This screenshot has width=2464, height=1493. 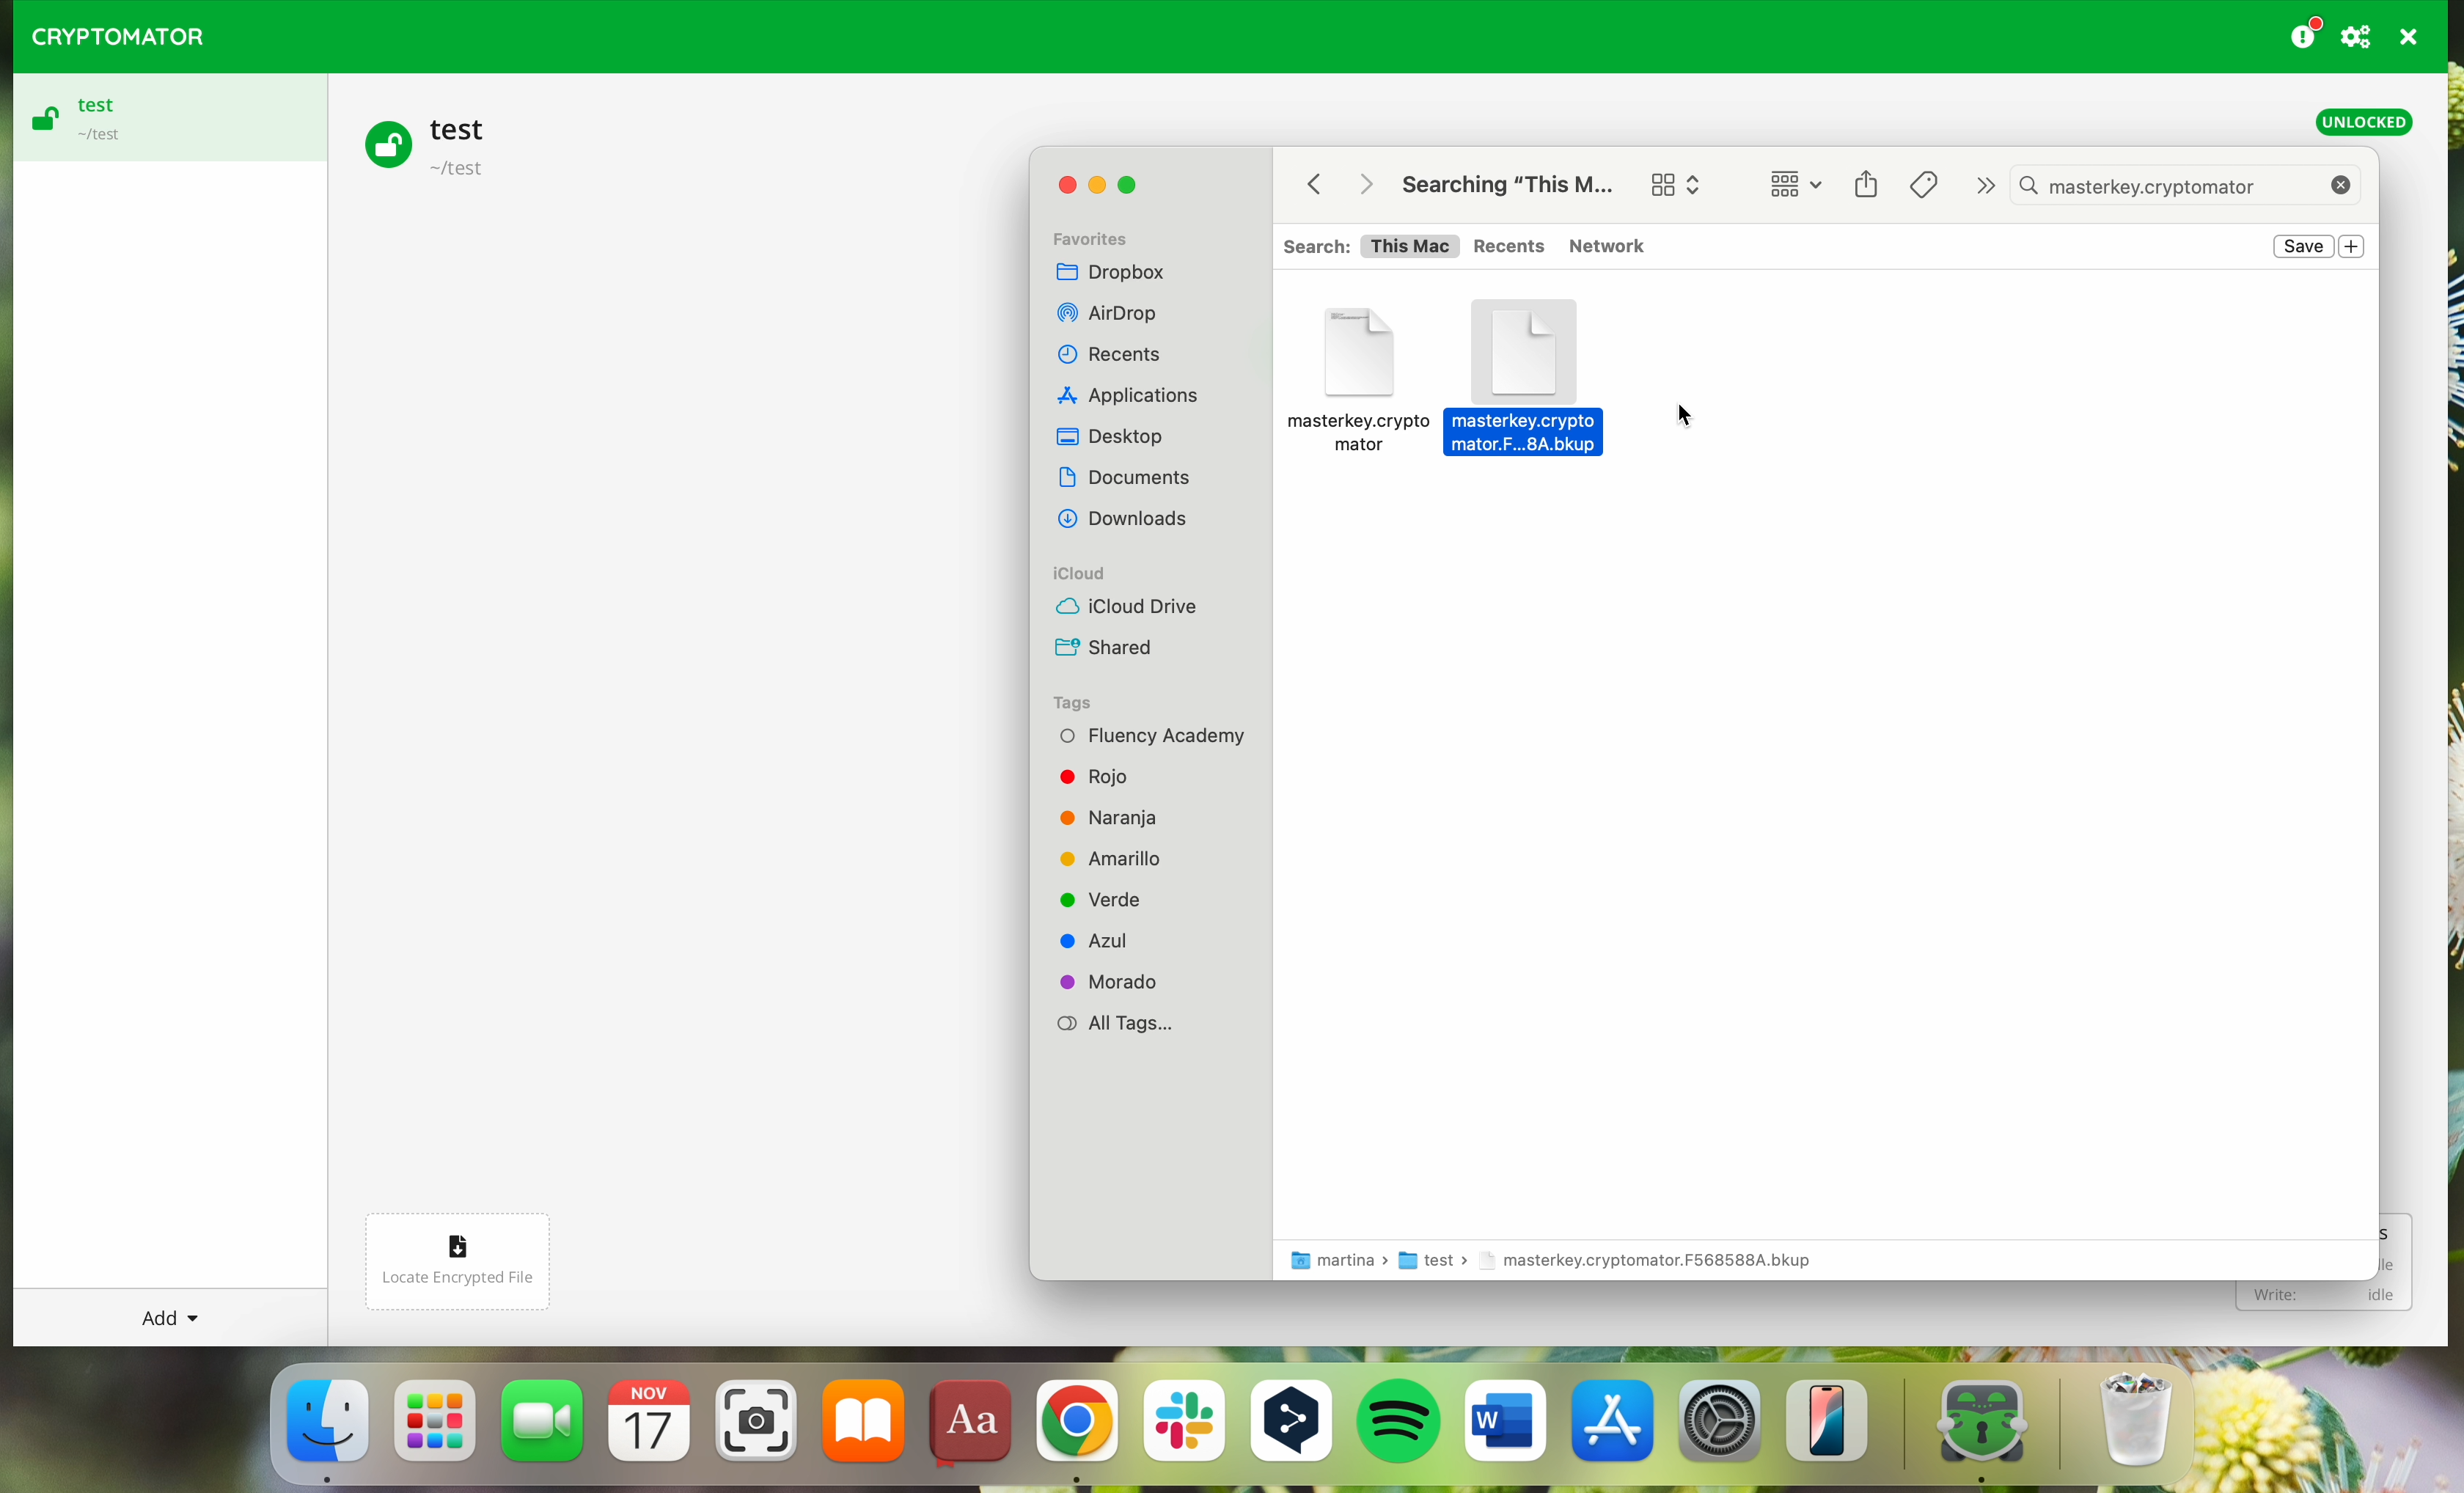 I want to click on search for, so click(x=1514, y=178).